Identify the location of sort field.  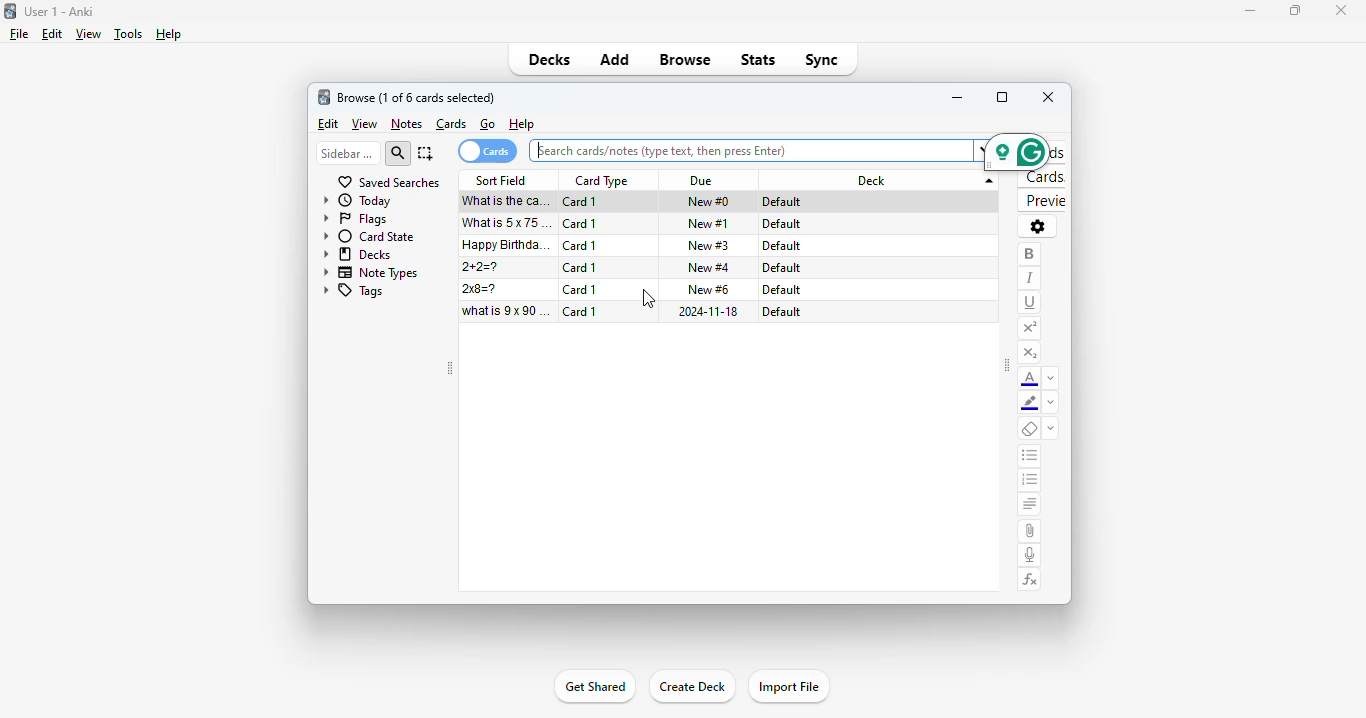
(502, 180).